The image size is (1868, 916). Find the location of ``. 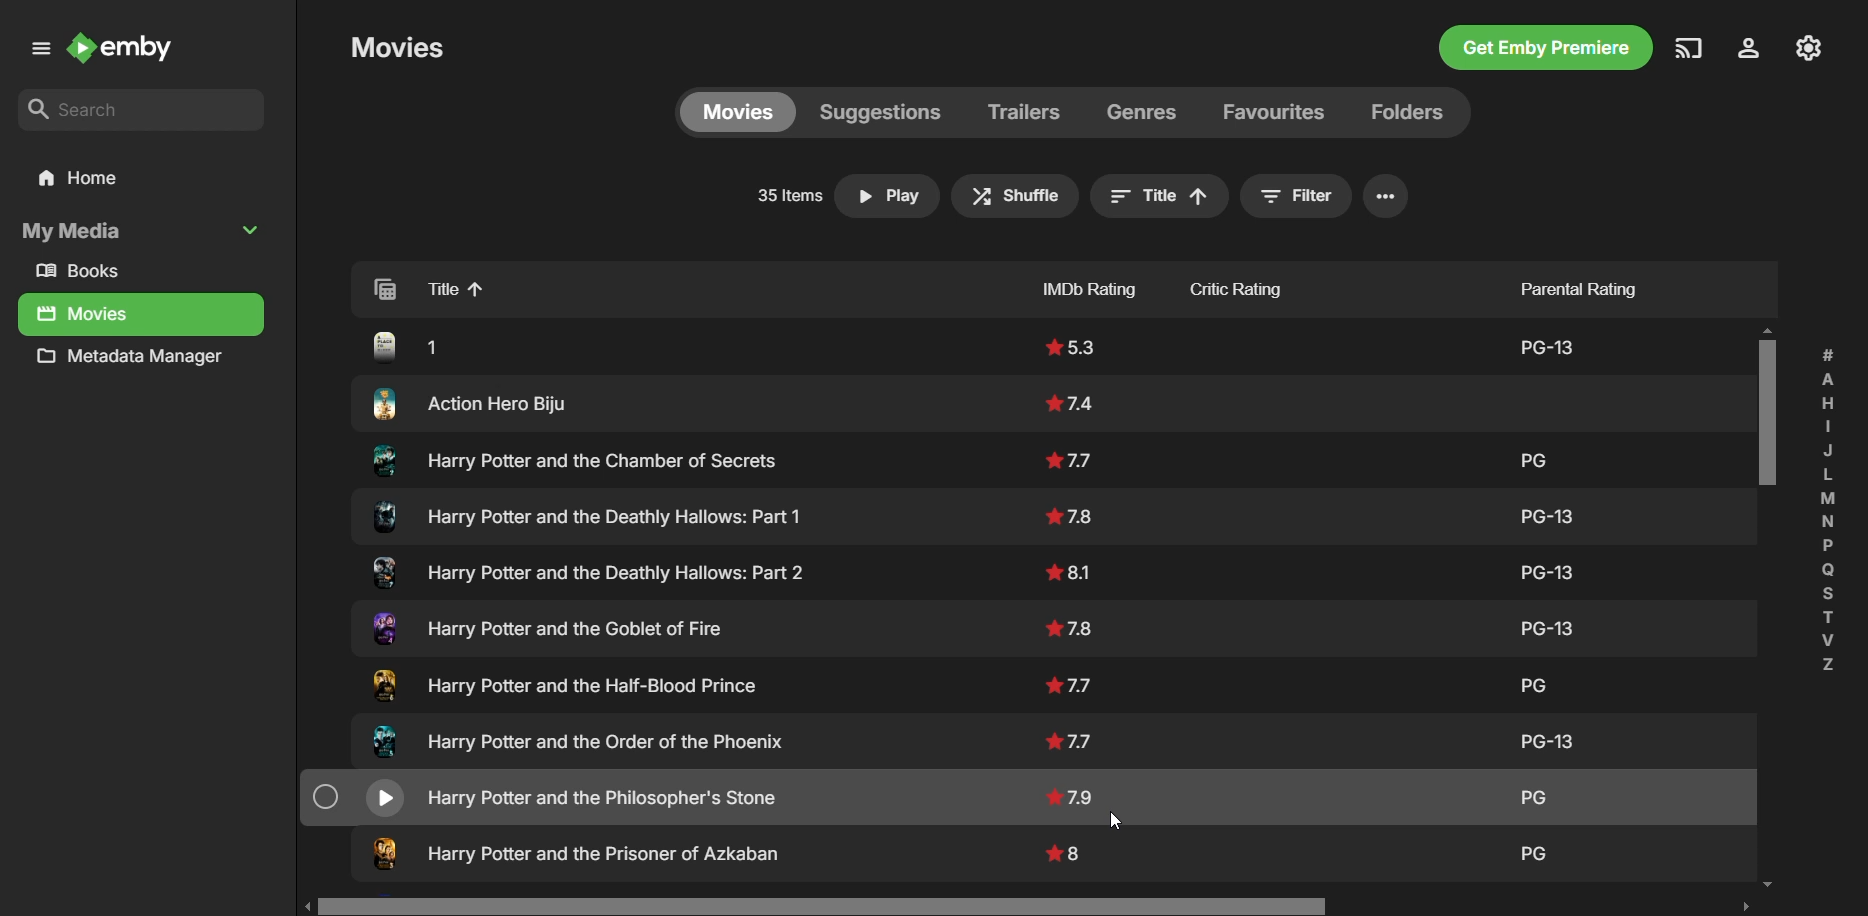

 is located at coordinates (1534, 457).